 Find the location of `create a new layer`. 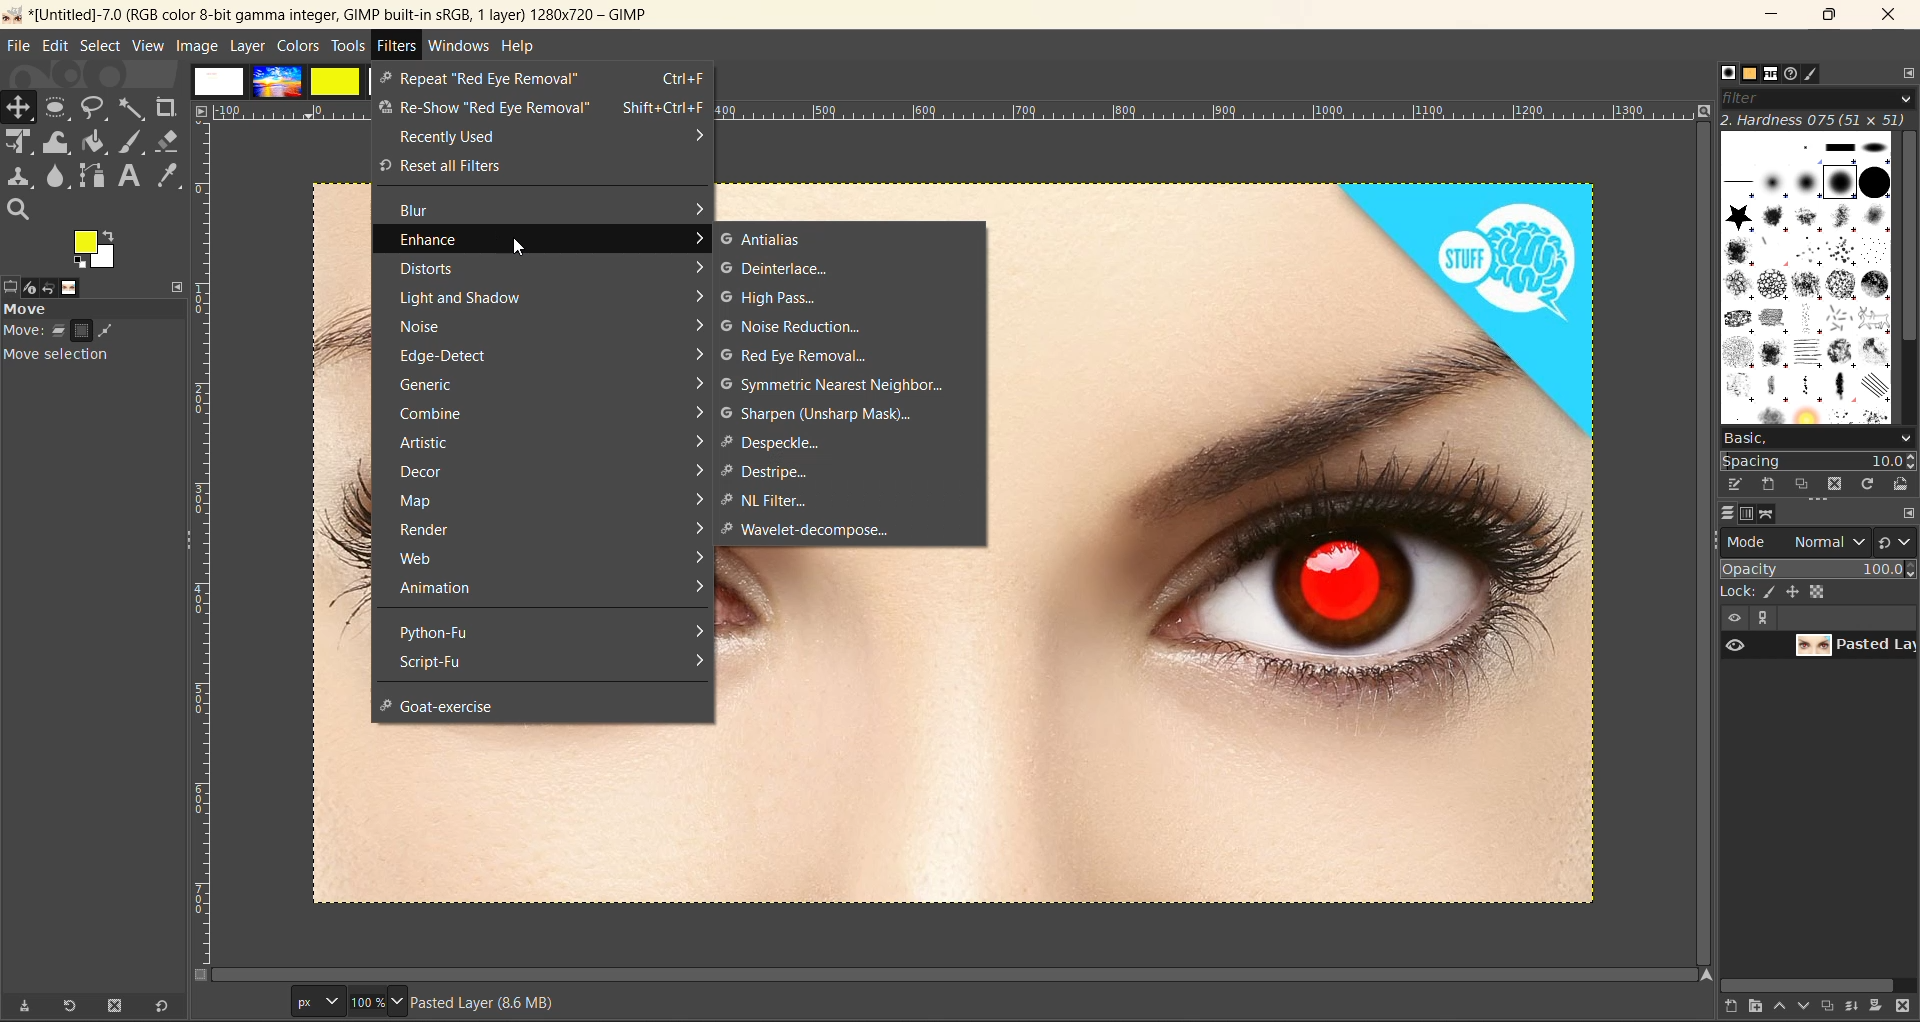

create a new layer is located at coordinates (1721, 1008).